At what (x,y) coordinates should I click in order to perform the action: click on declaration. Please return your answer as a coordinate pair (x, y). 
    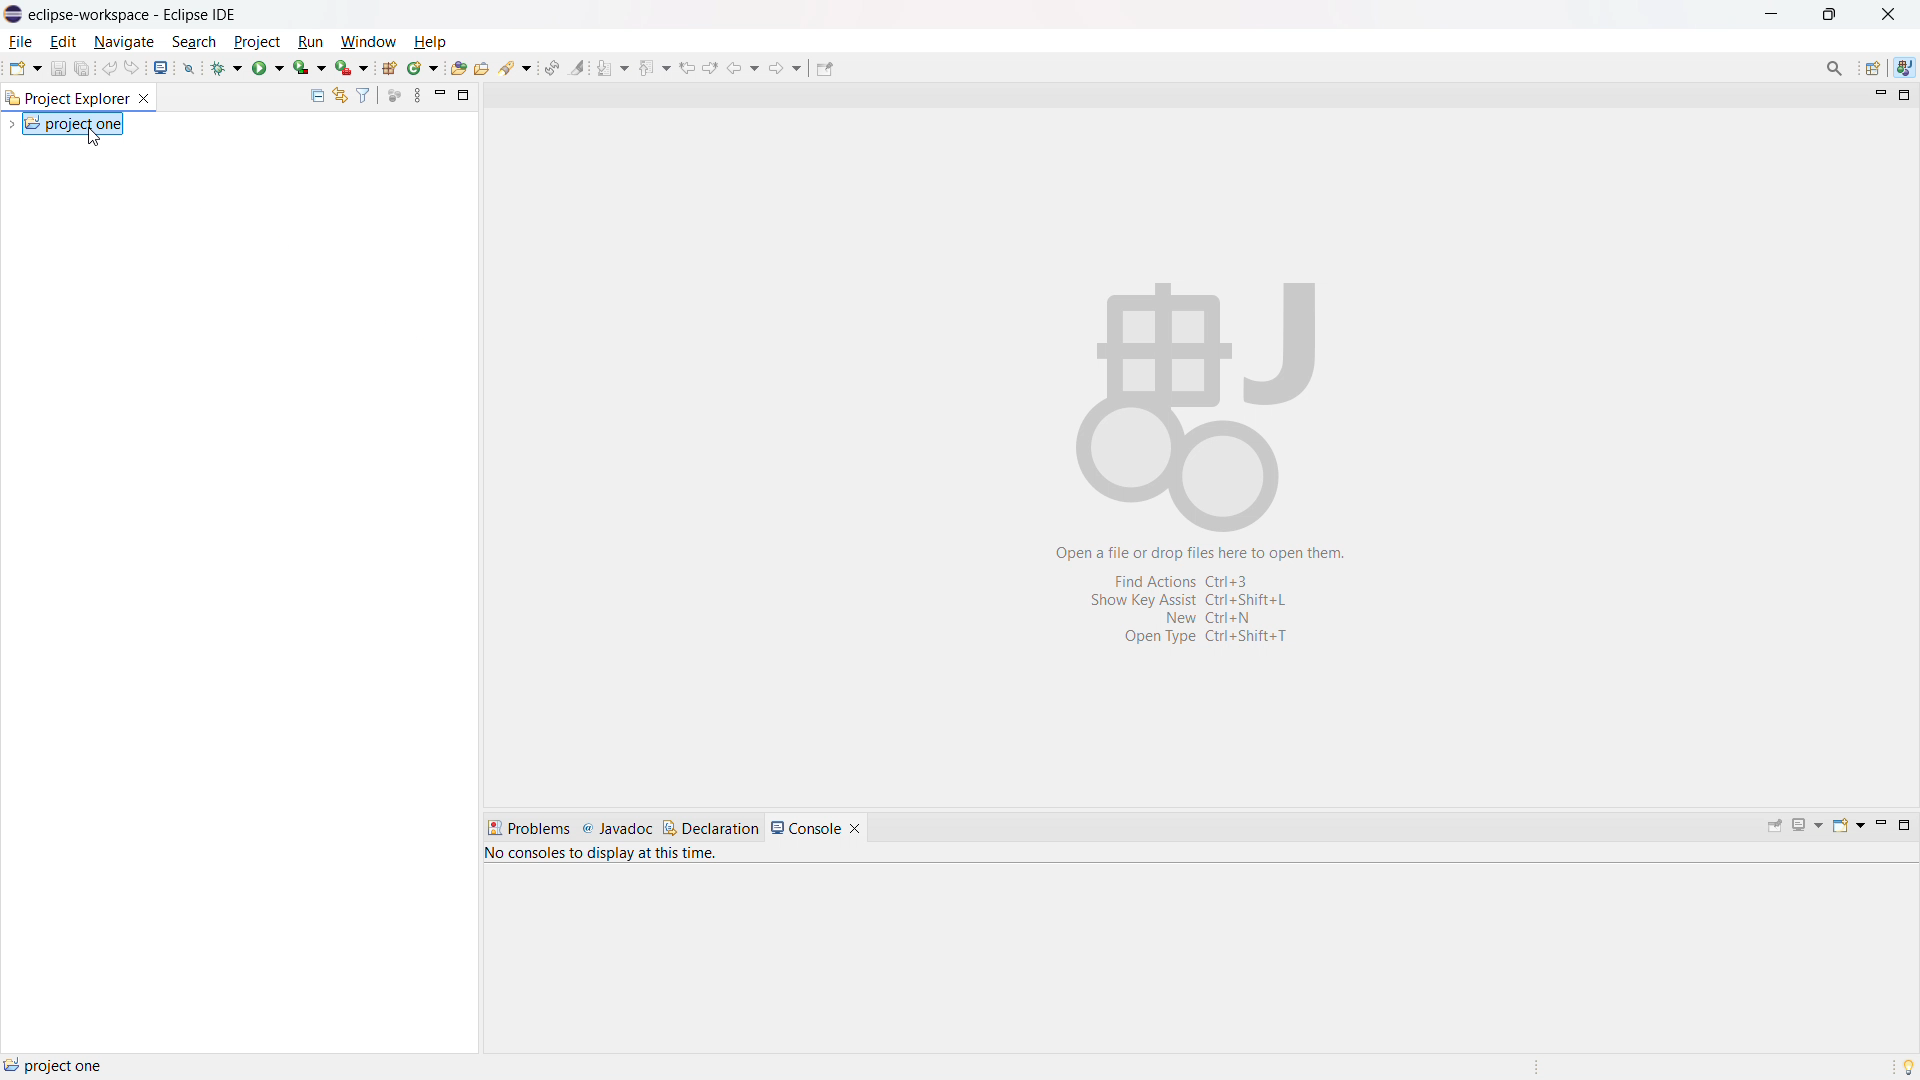
    Looking at the image, I should click on (711, 828).